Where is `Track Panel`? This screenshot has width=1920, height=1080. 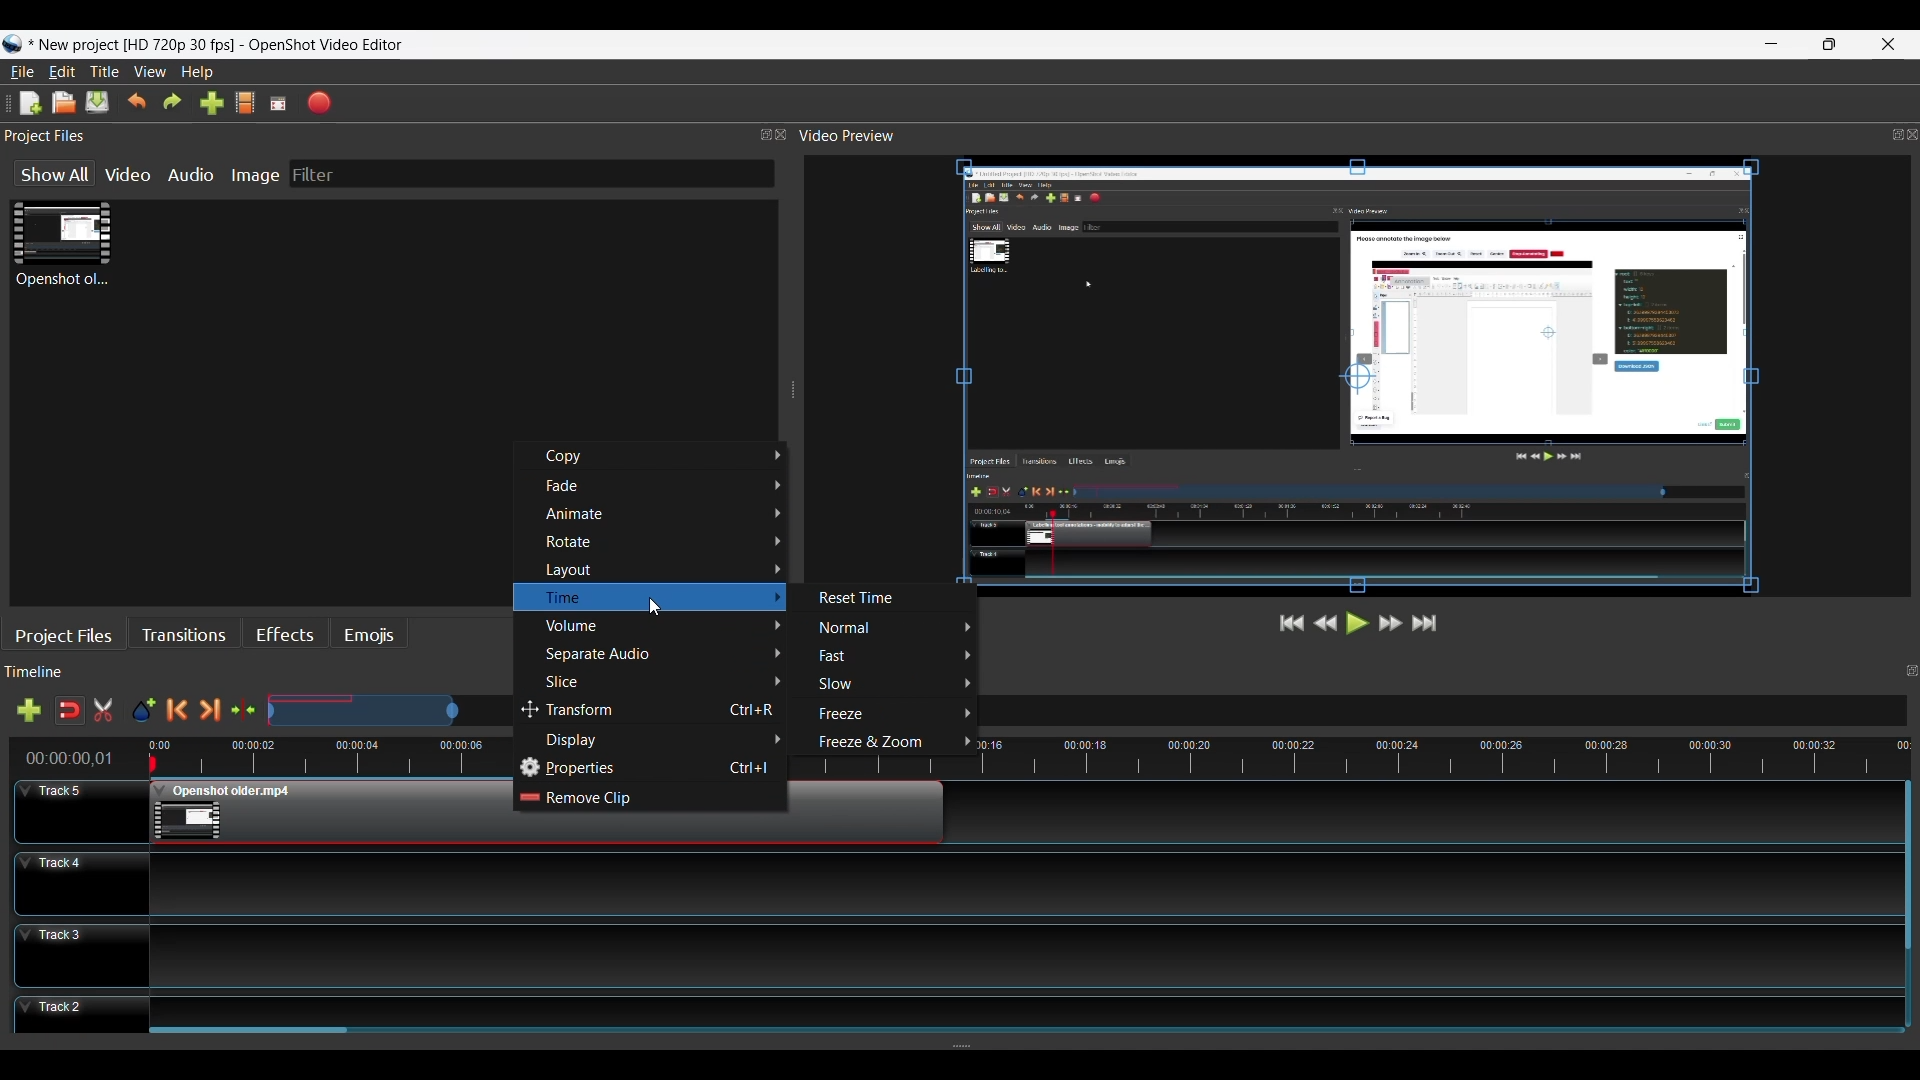 Track Panel is located at coordinates (1019, 953).